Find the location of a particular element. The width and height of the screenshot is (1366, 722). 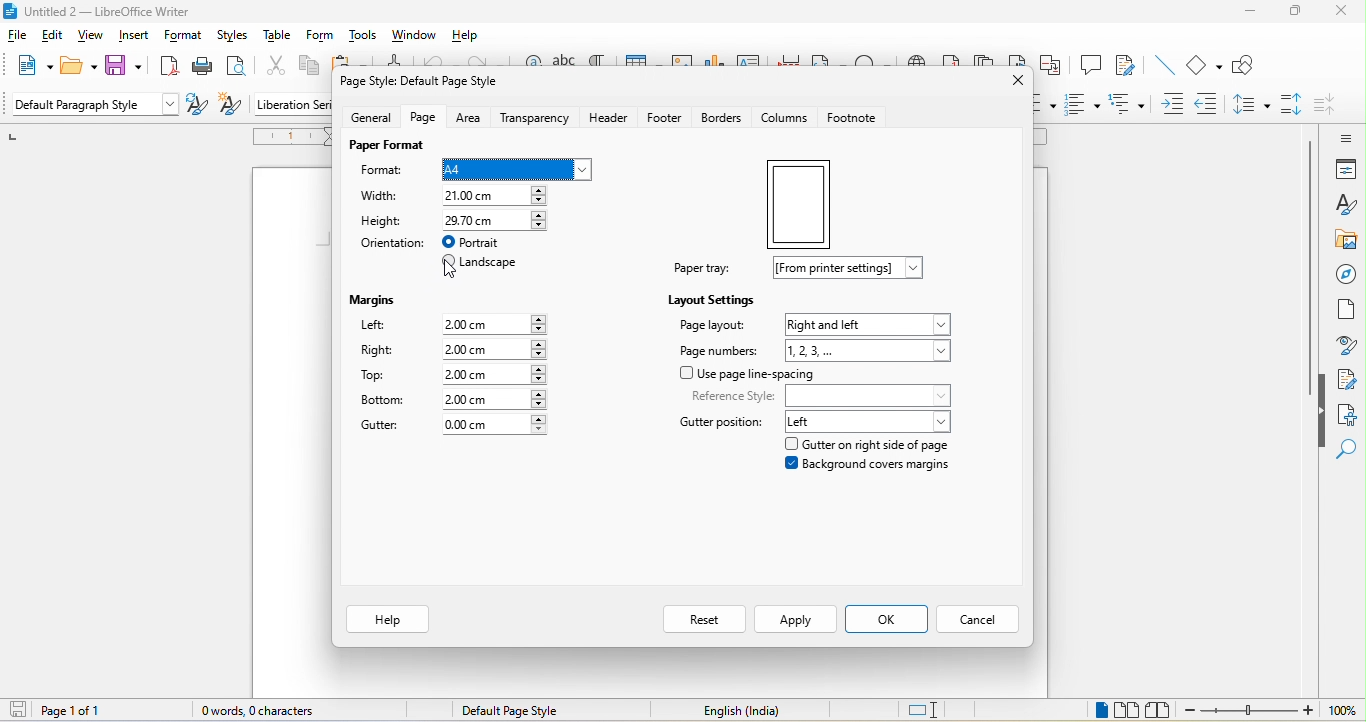

2.00 cm is located at coordinates (498, 399).